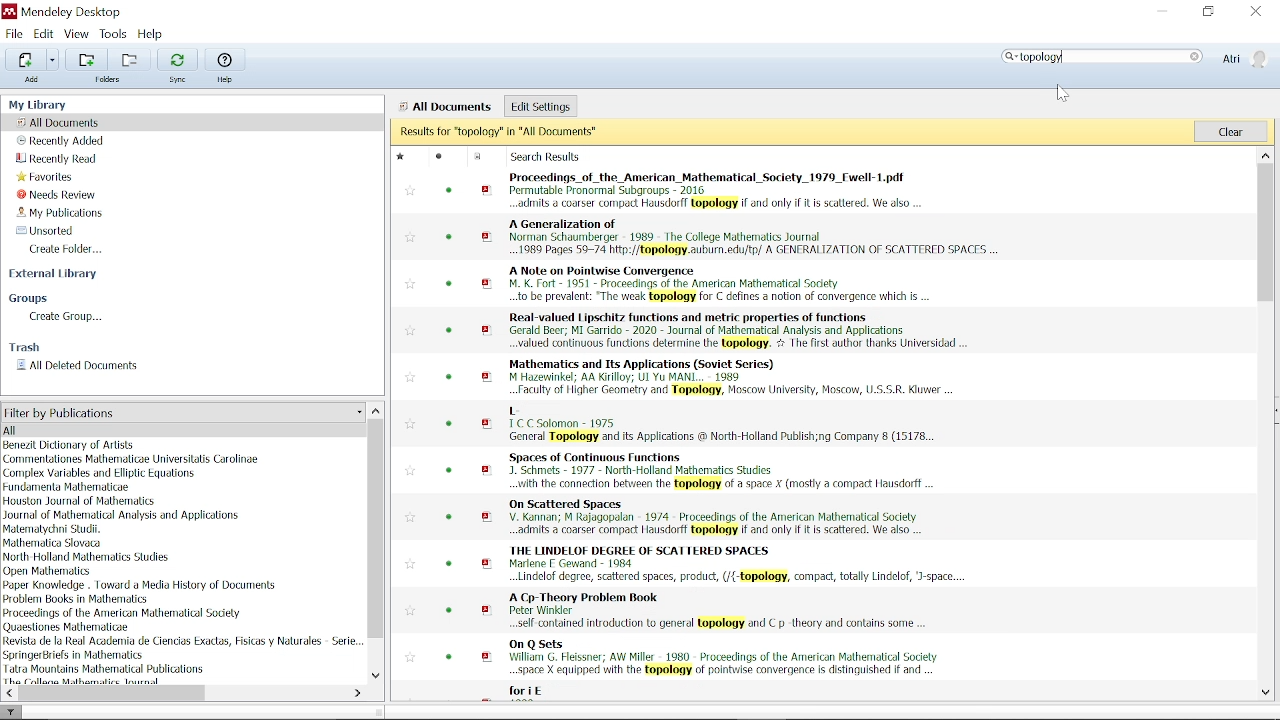 Image resolution: width=1280 pixels, height=720 pixels. I want to click on read, so click(449, 656).